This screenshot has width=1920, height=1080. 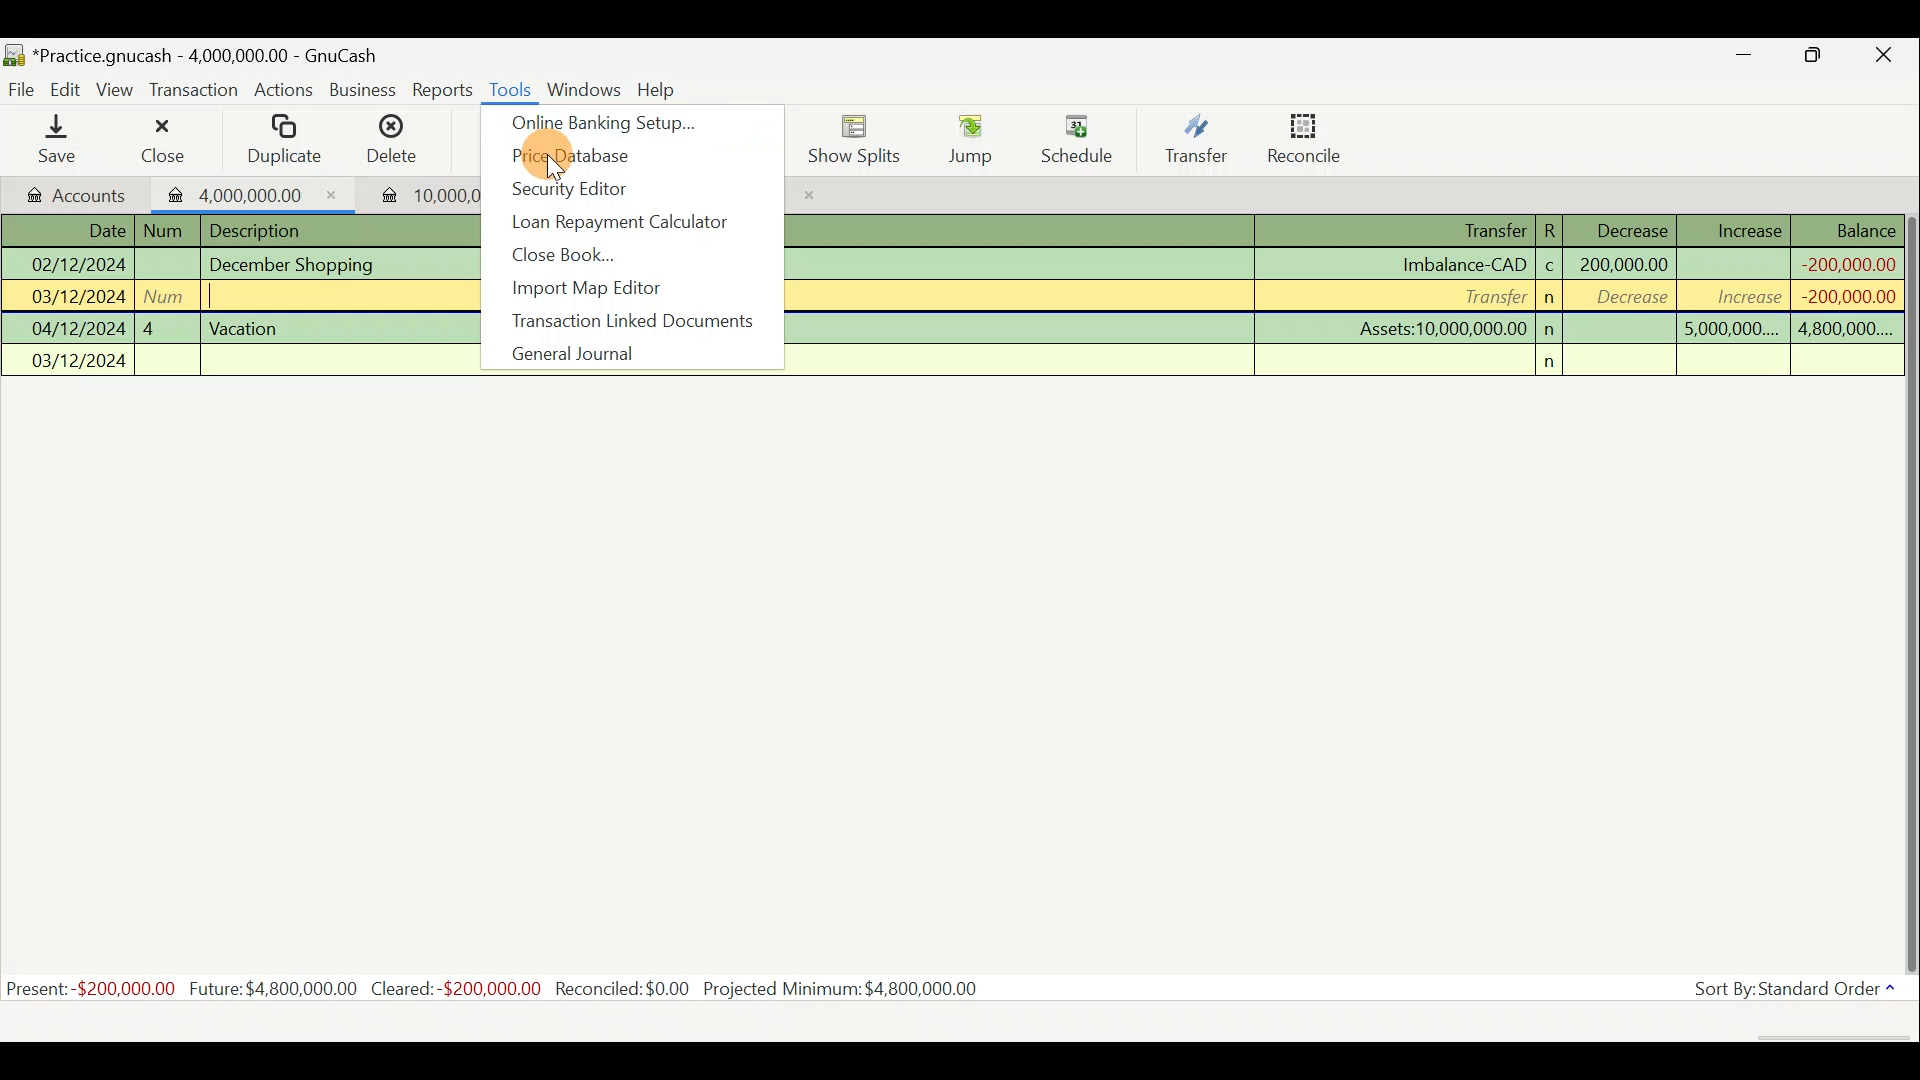 What do you see at coordinates (1843, 330) in the screenshot?
I see `4,800,000` at bounding box center [1843, 330].